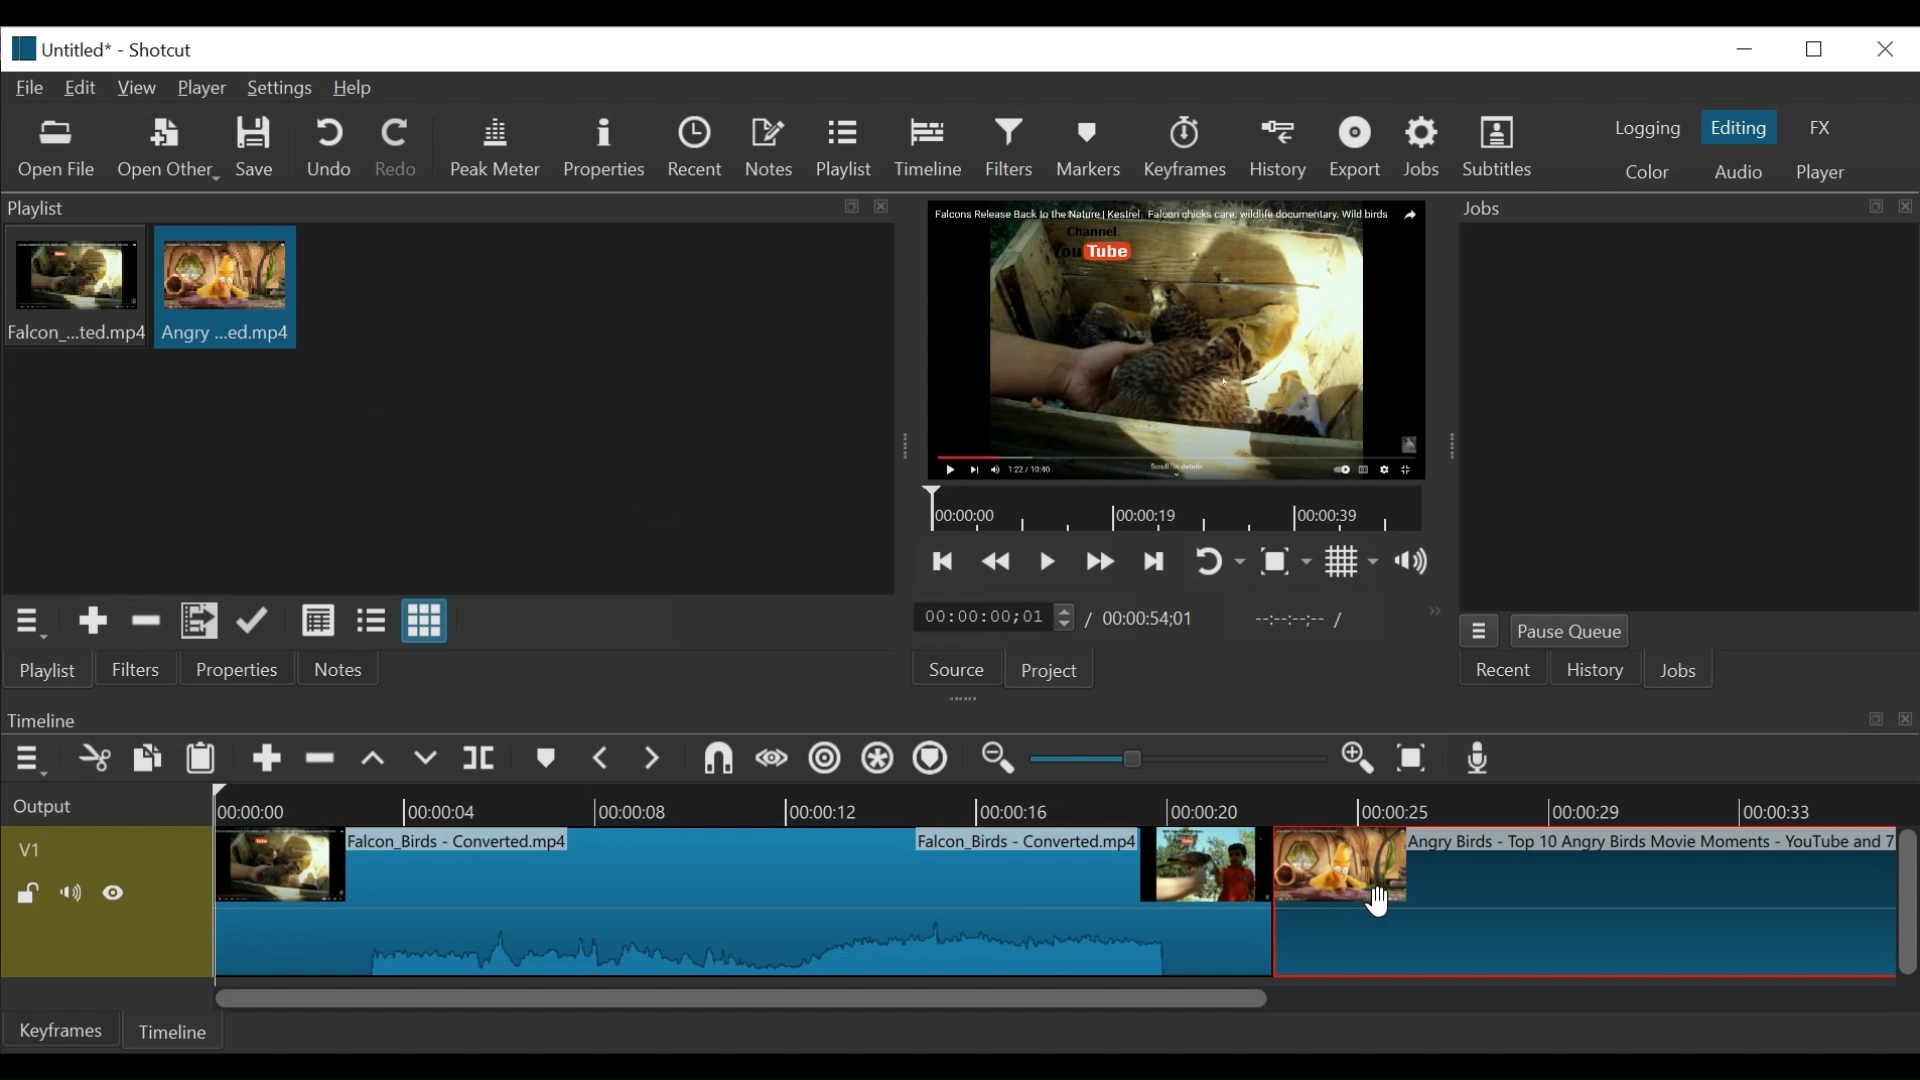 The width and height of the screenshot is (1920, 1080). What do you see at coordinates (93, 760) in the screenshot?
I see `cut` at bounding box center [93, 760].